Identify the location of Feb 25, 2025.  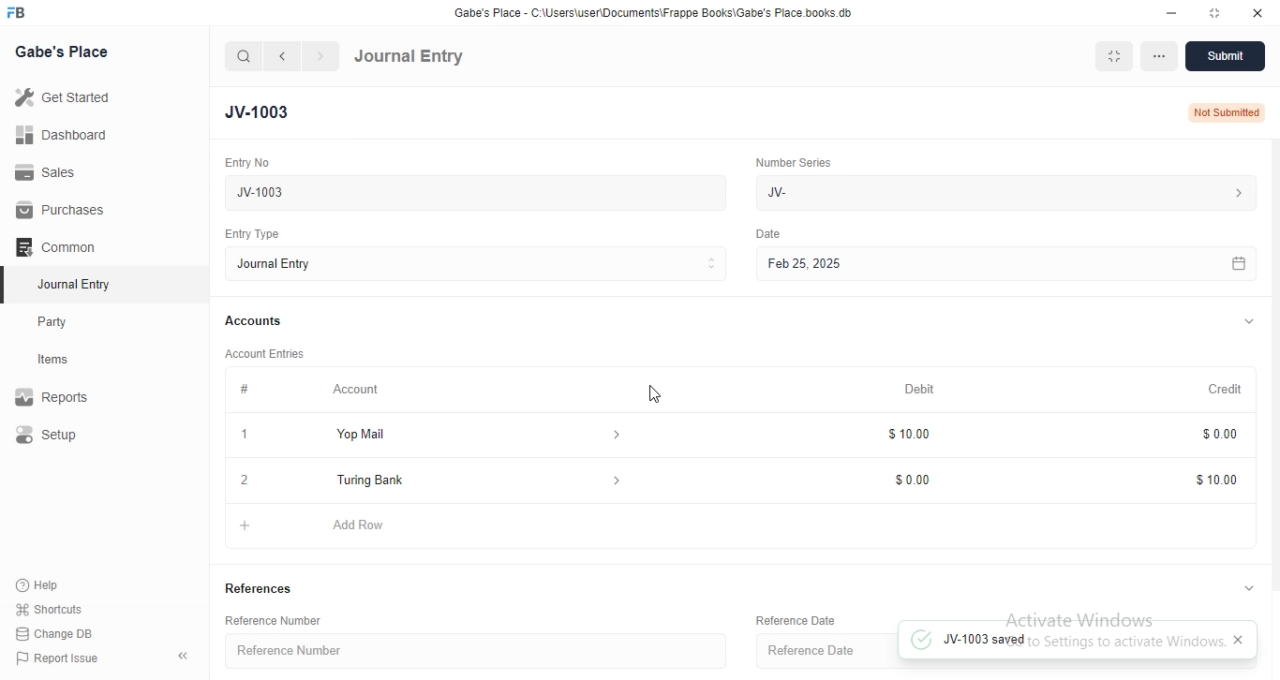
(1003, 263).